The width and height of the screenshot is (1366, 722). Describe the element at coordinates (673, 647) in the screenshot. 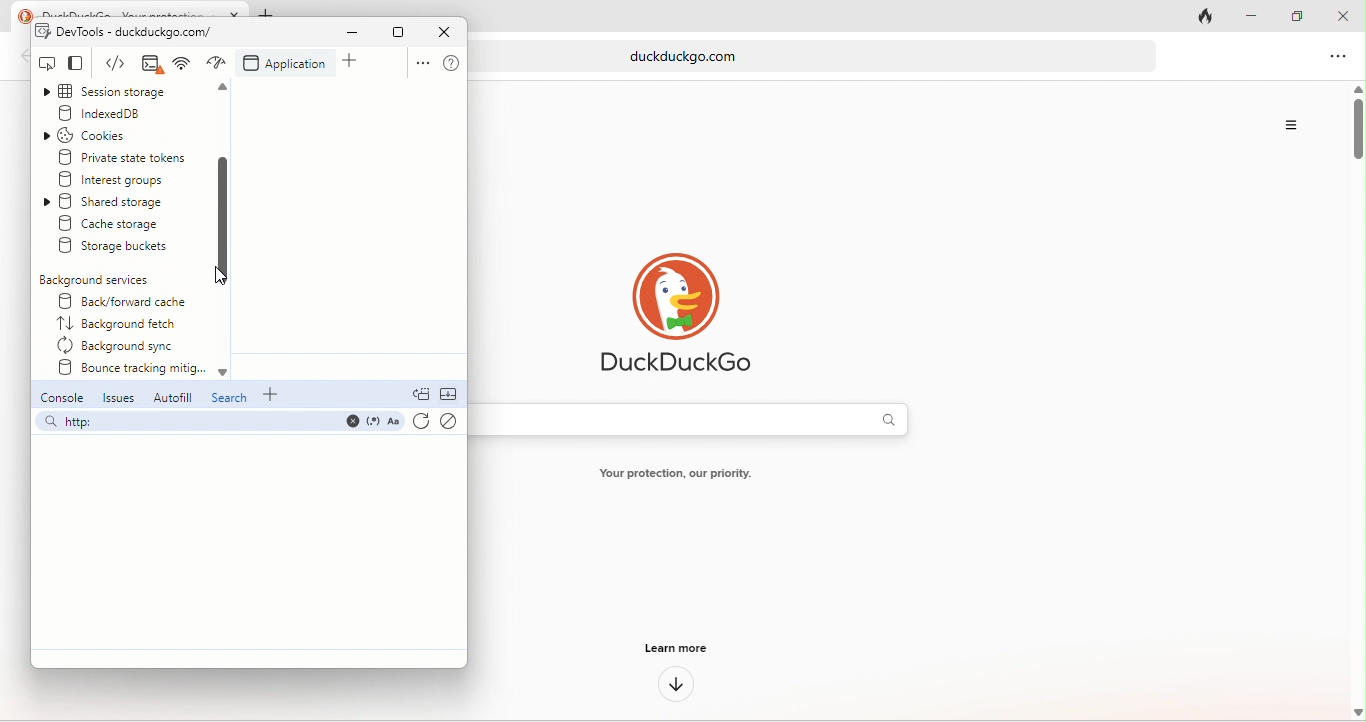

I see `learn more` at that location.